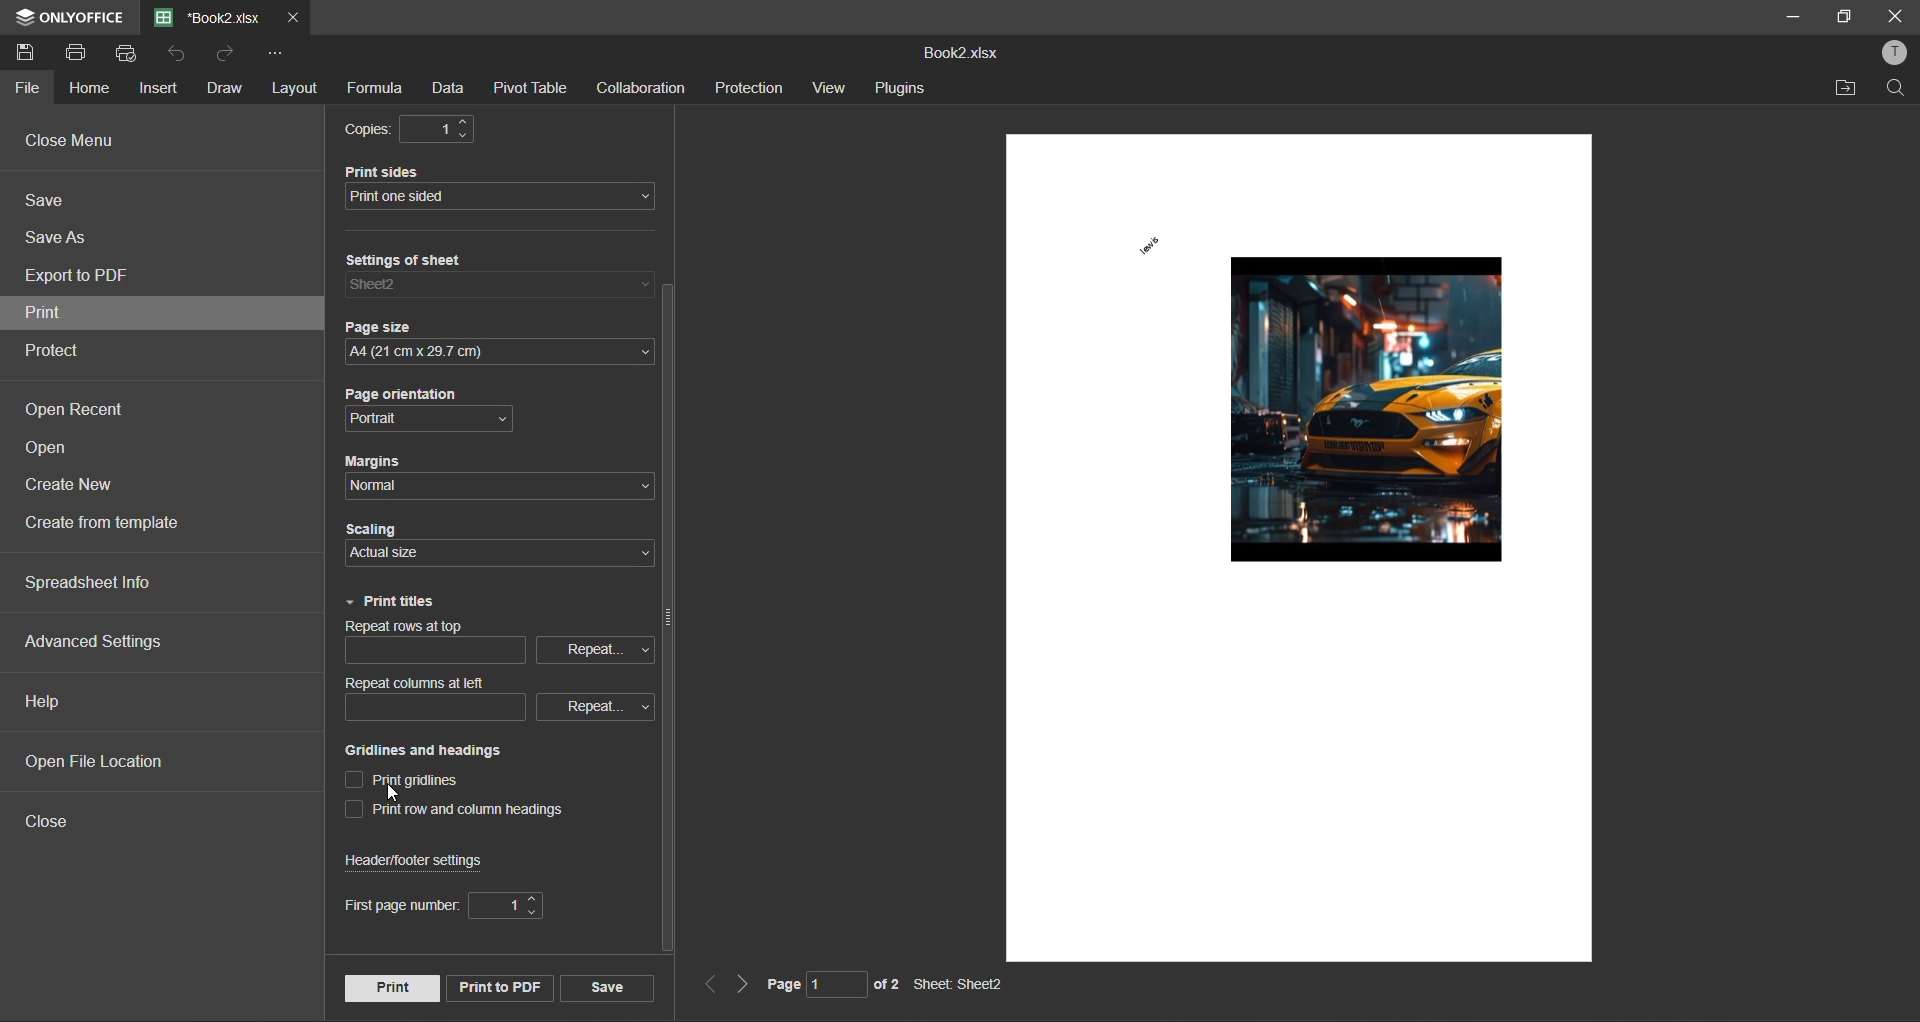 The width and height of the screenshot is (1920, 1022). What do you see at coordinates (101, 762) in the screenshot?
I see `open file location` at bounding box center [101, 762].